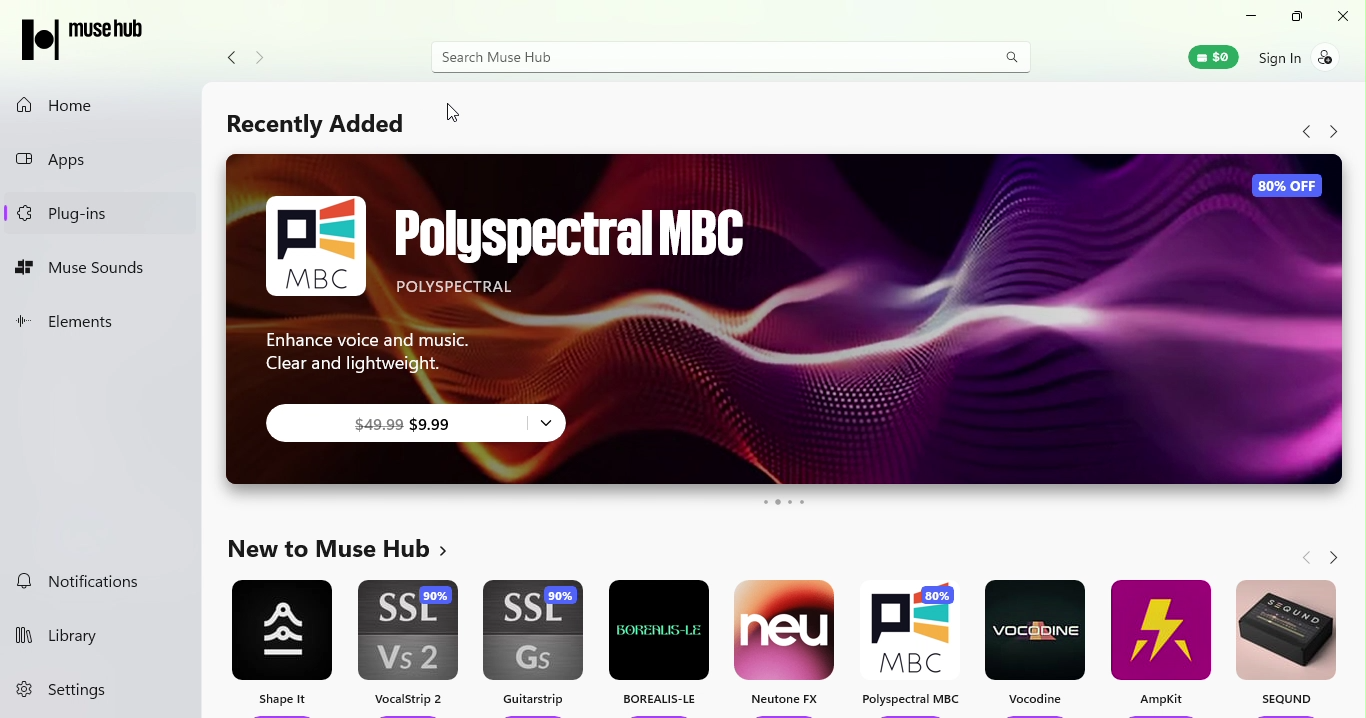 The image size is (1366, 718). I want to click on Recently added, so click(330, 120).